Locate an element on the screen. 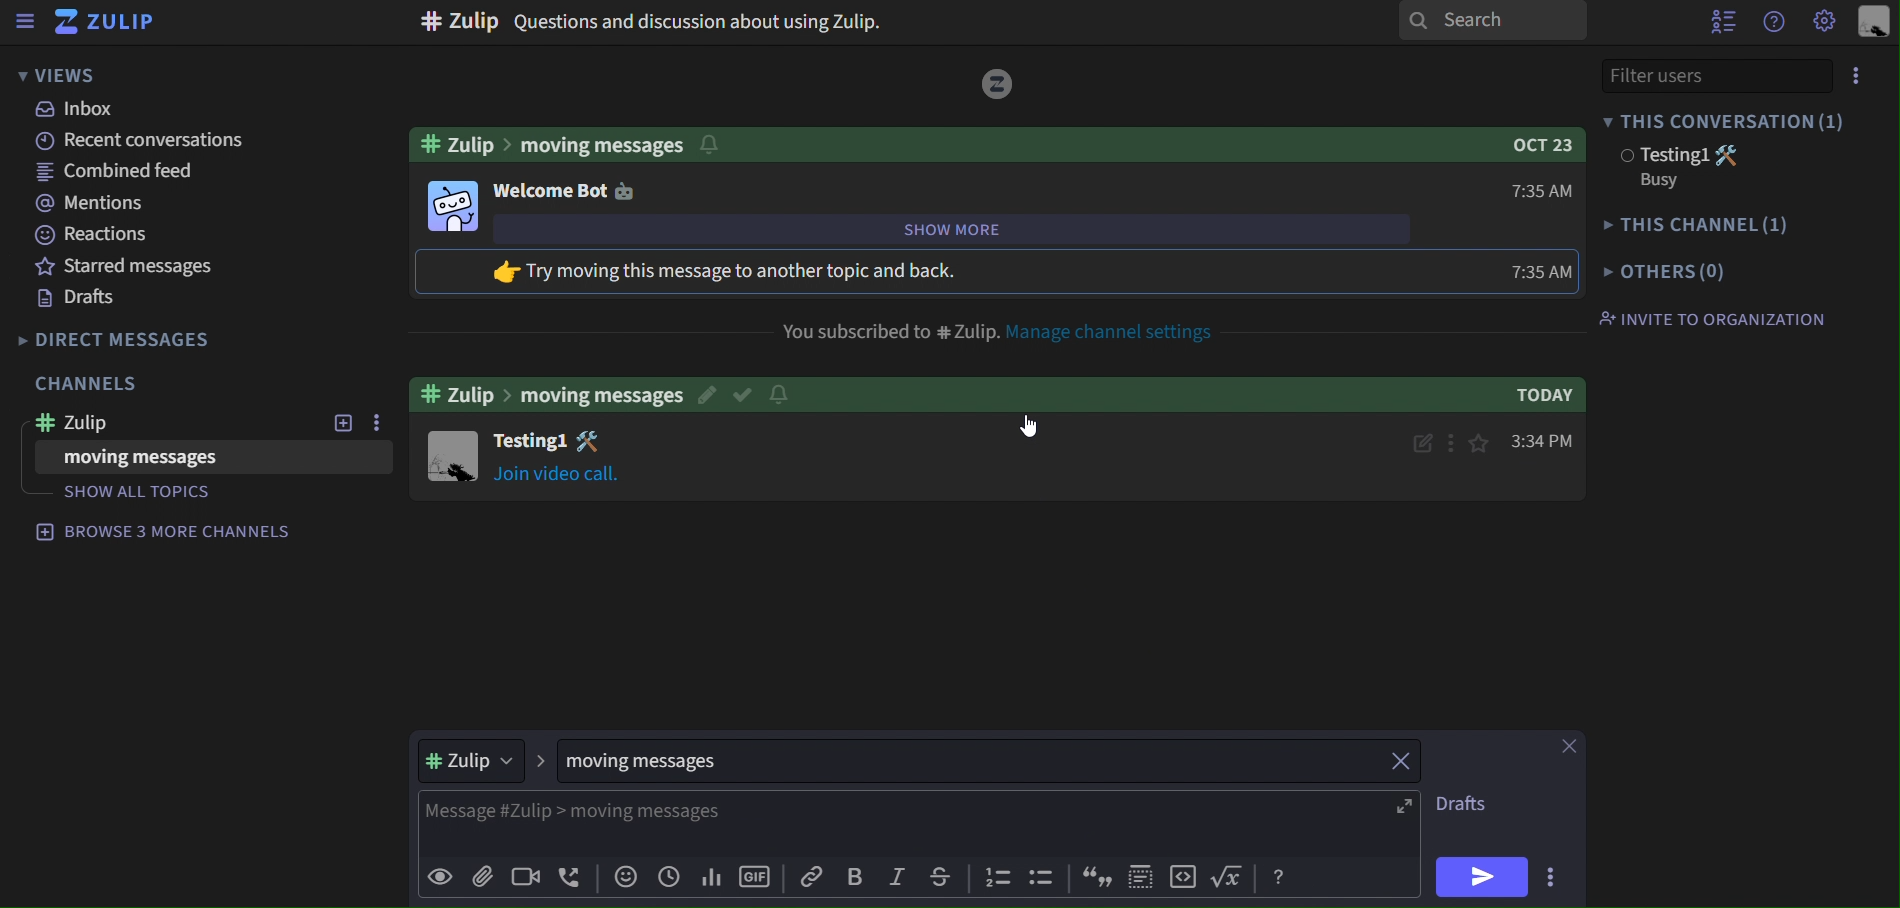  this conversation (1) is located at coordinates (1740, 116).